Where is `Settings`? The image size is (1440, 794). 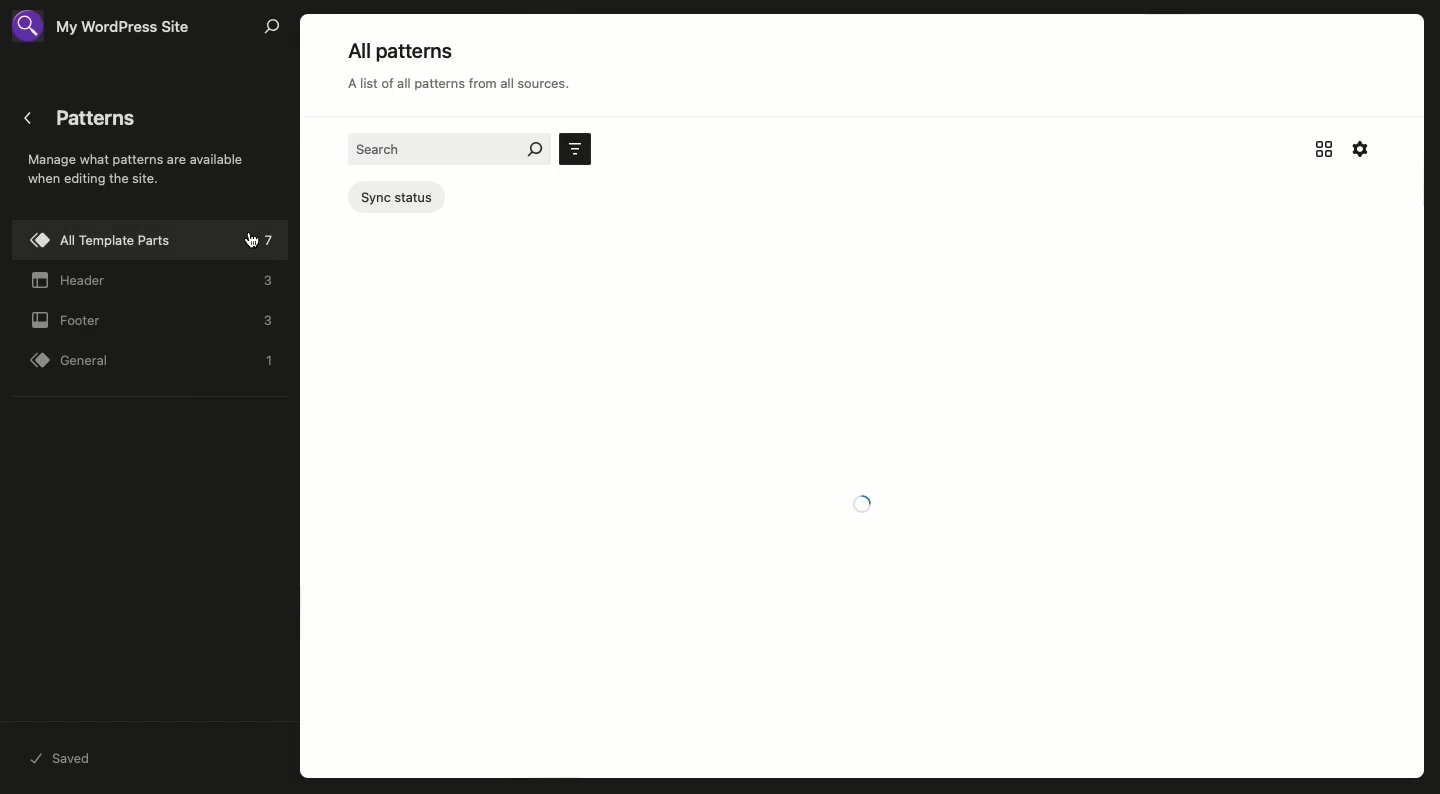
Settings is located at coordinates (1359, 148).